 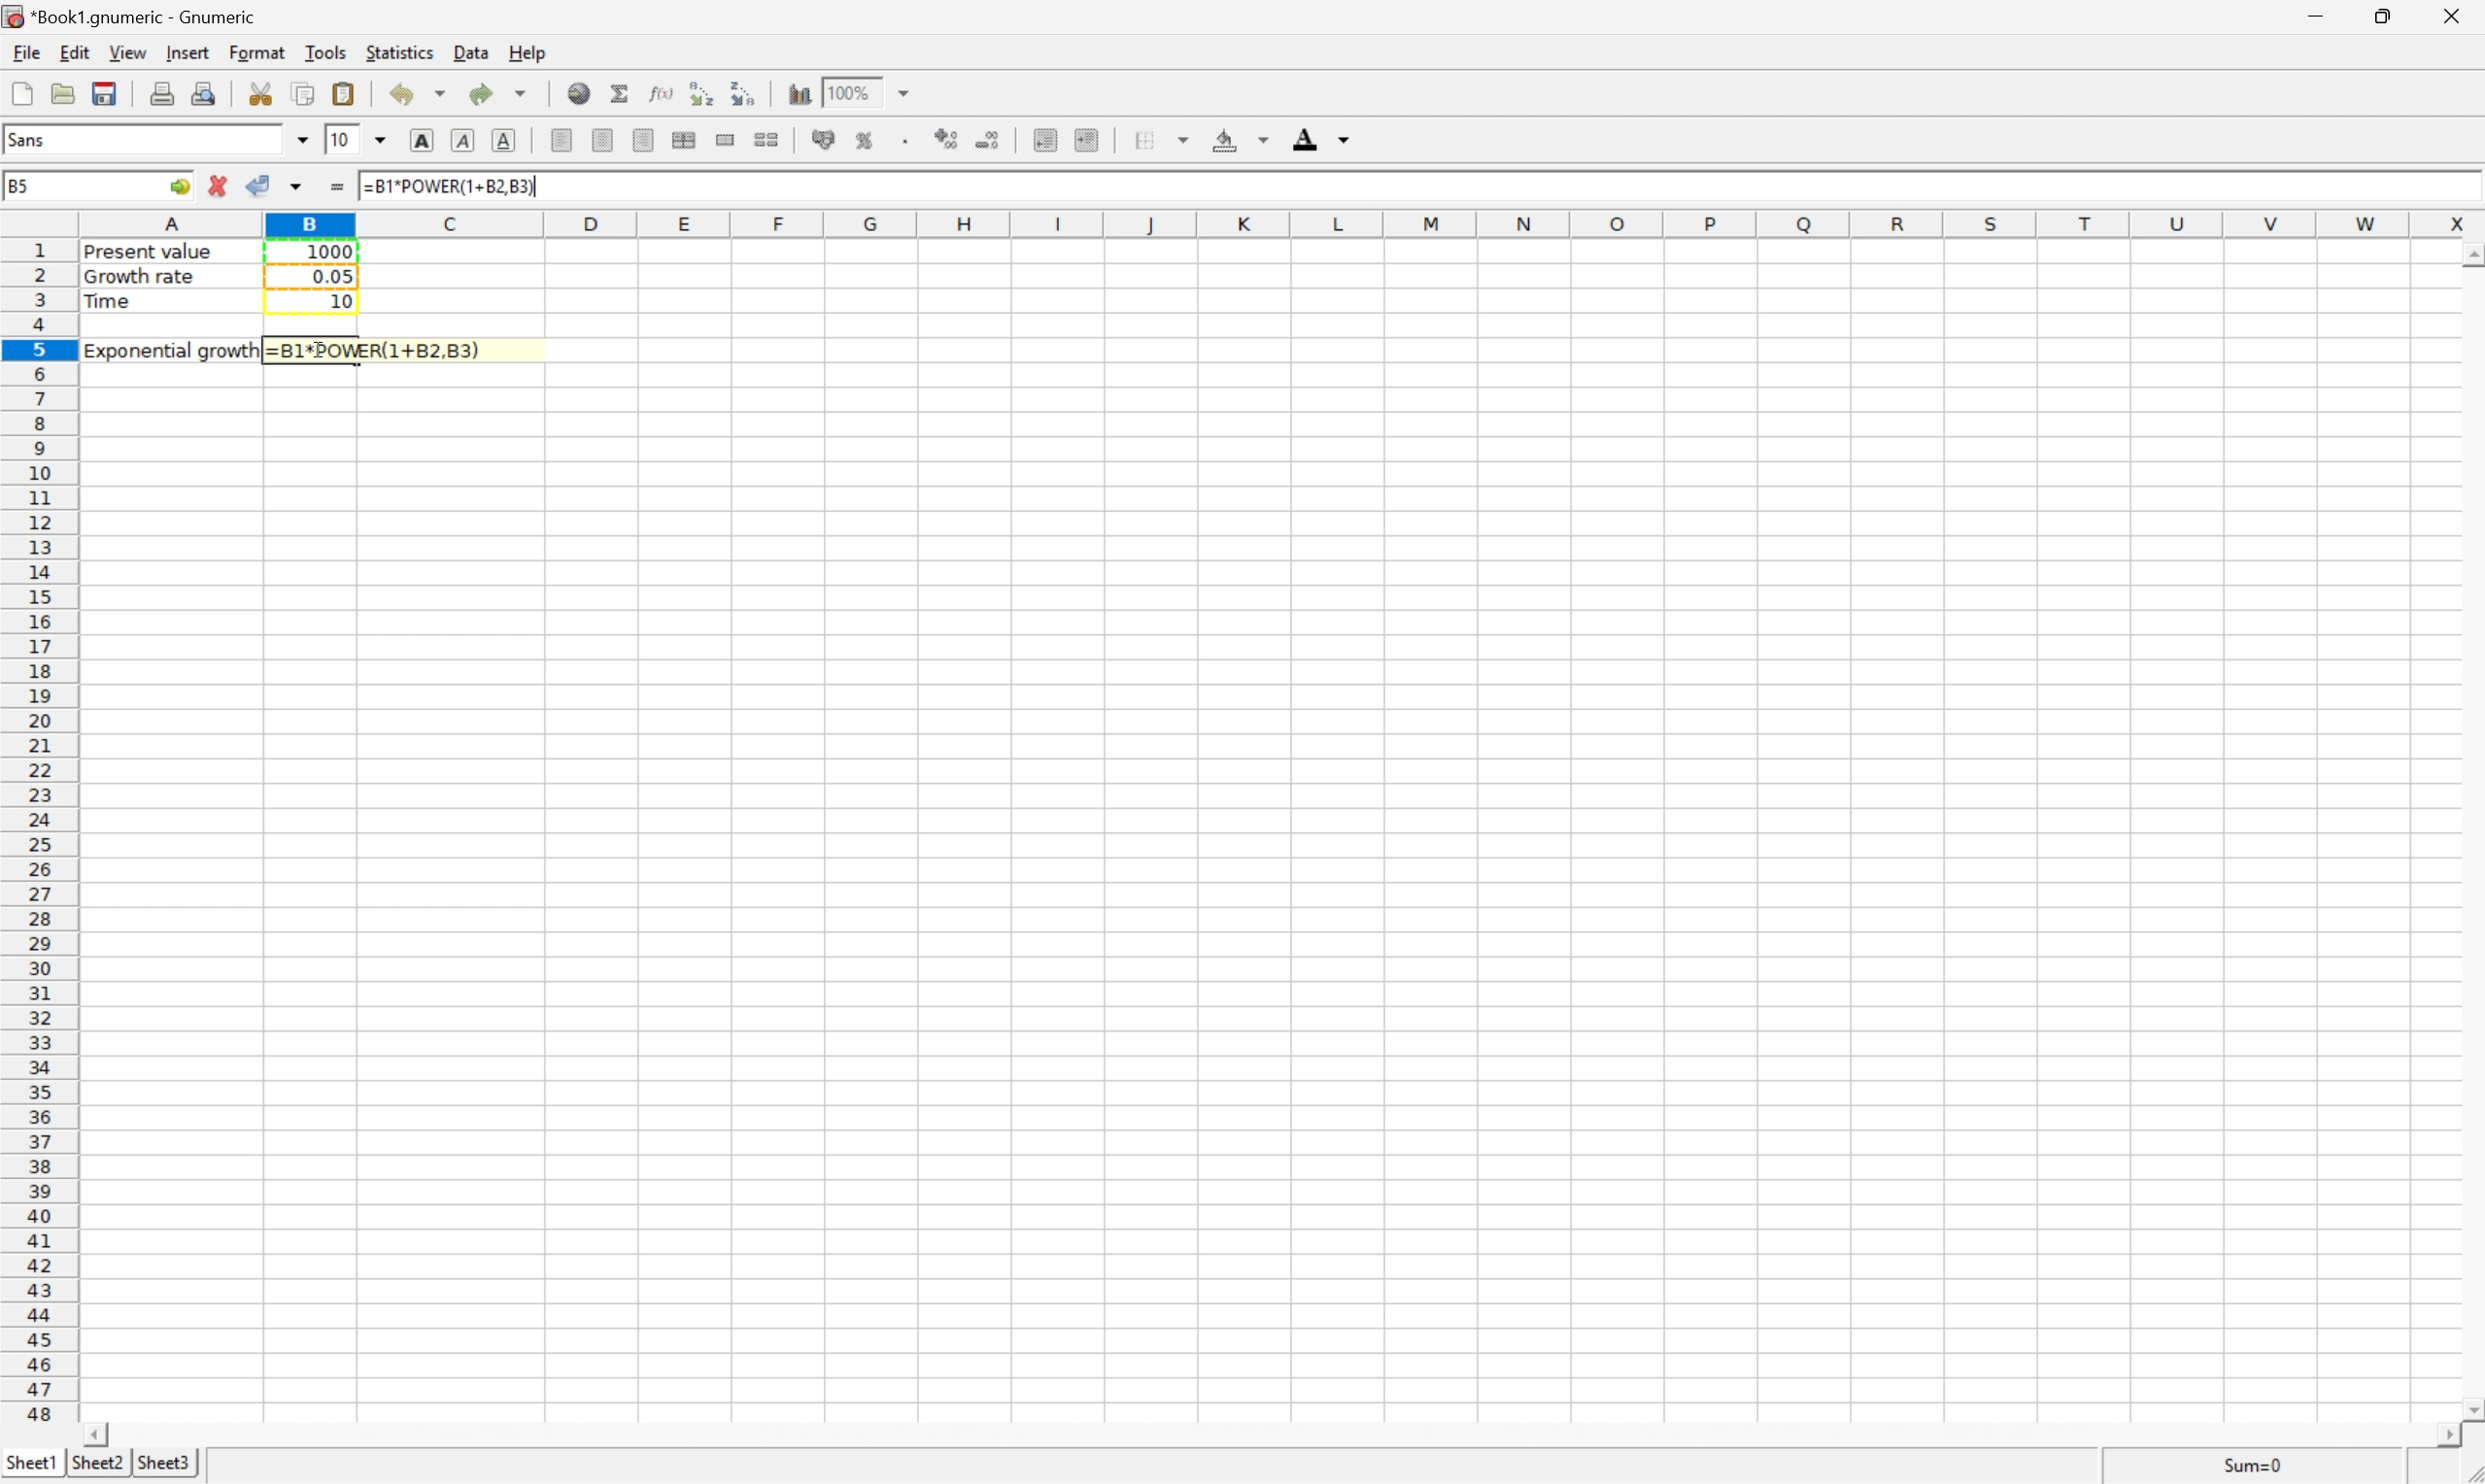 I want to click on Close, so click(x=2448, y=17).